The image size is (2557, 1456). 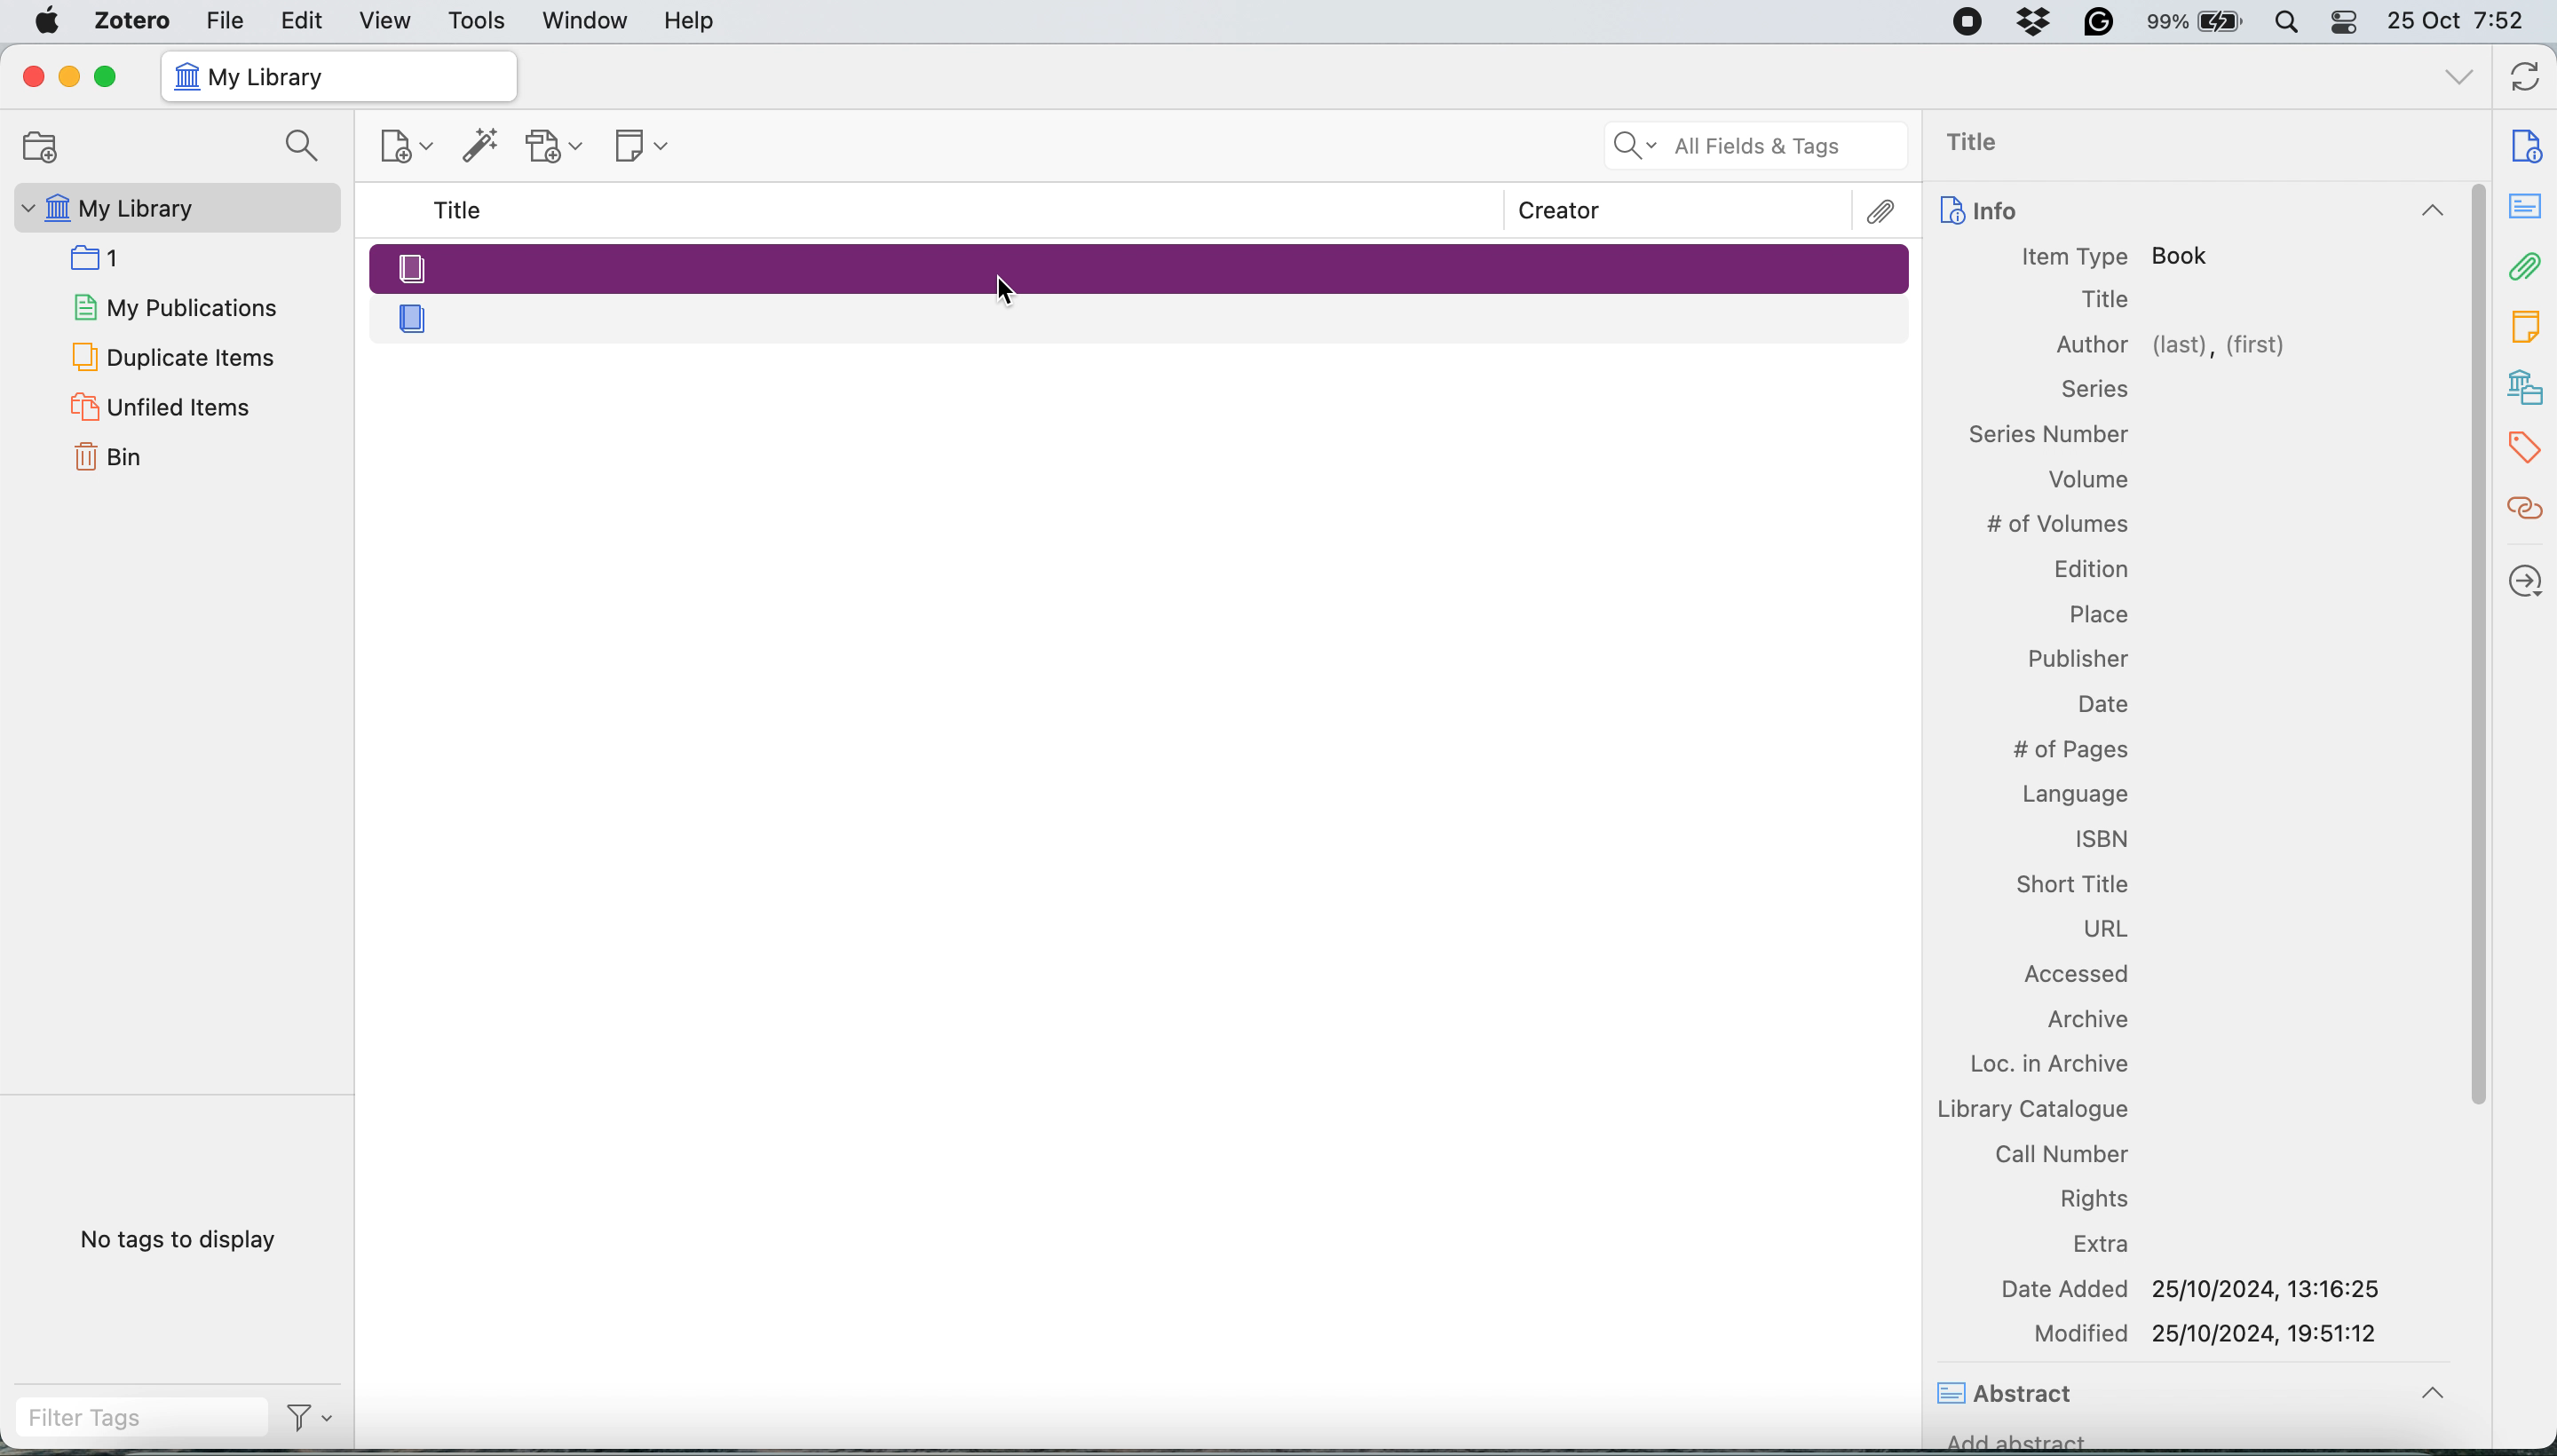 I want to click on # of Pages, so click(x=2068, y=750).